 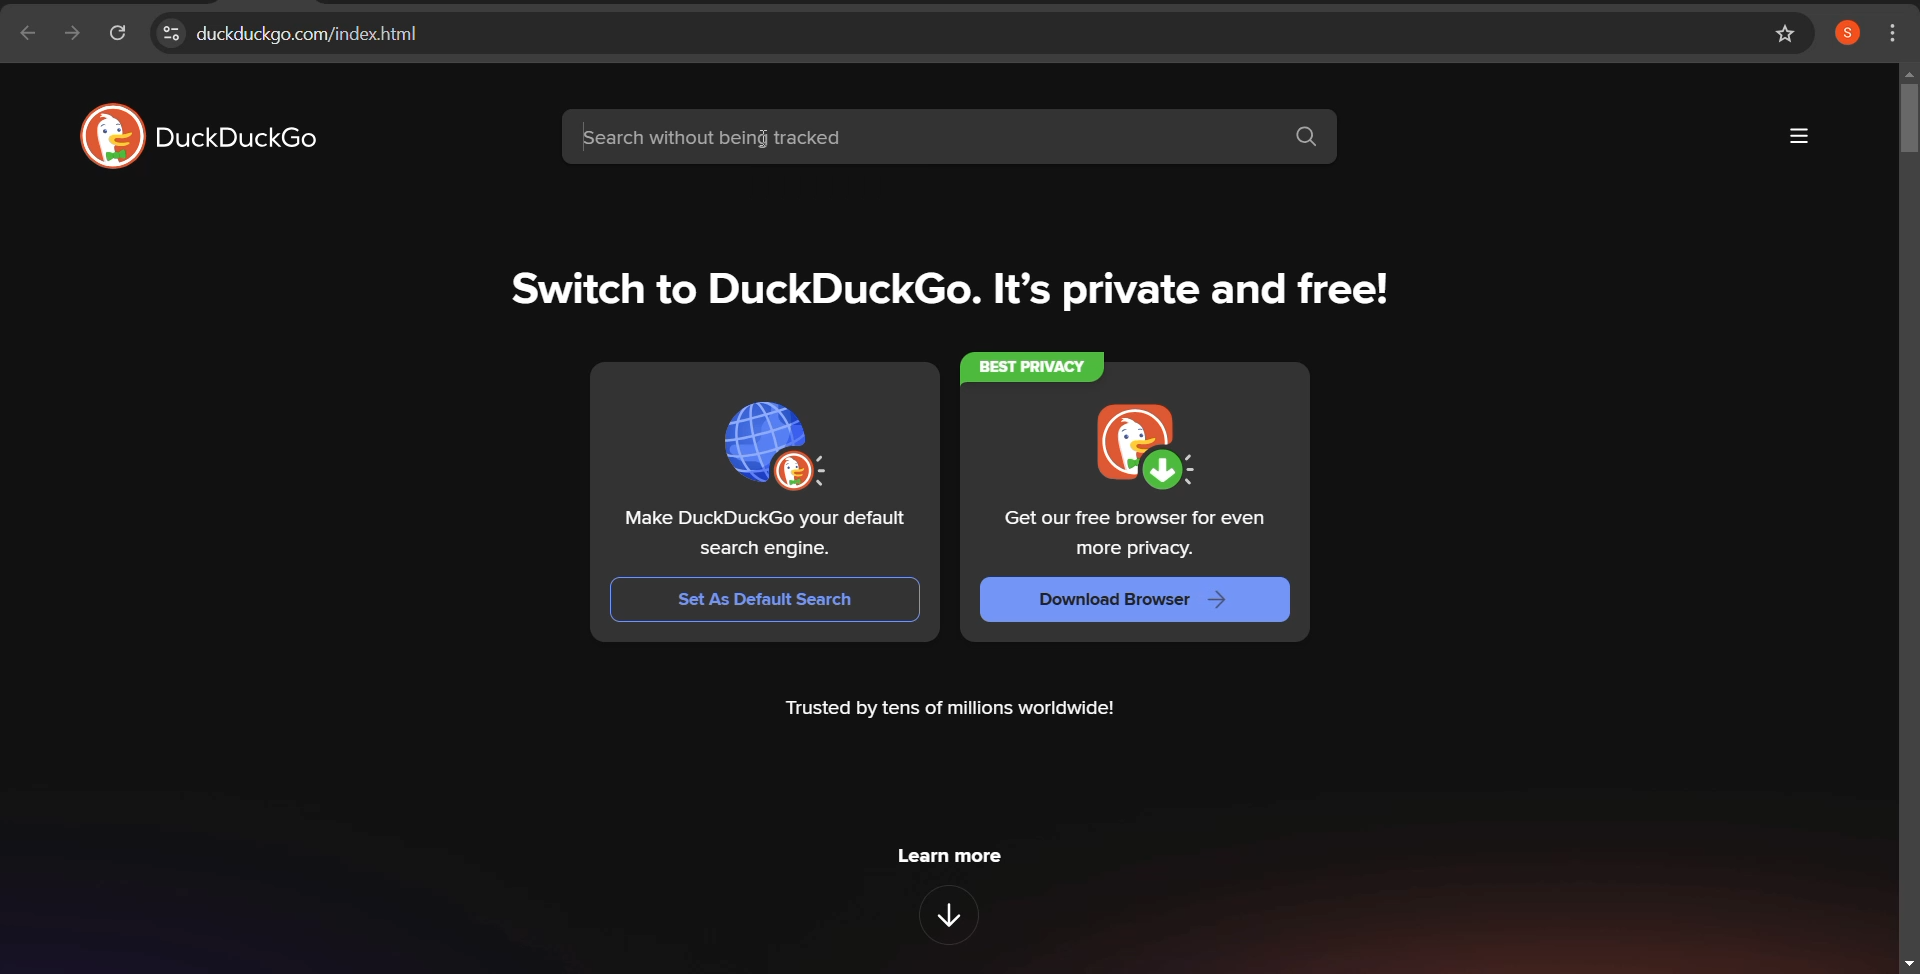 What do you see at coordinates (1847, 33) in the screenshot?
I see `profile logged in browser` at bounding box center [1847, 33].